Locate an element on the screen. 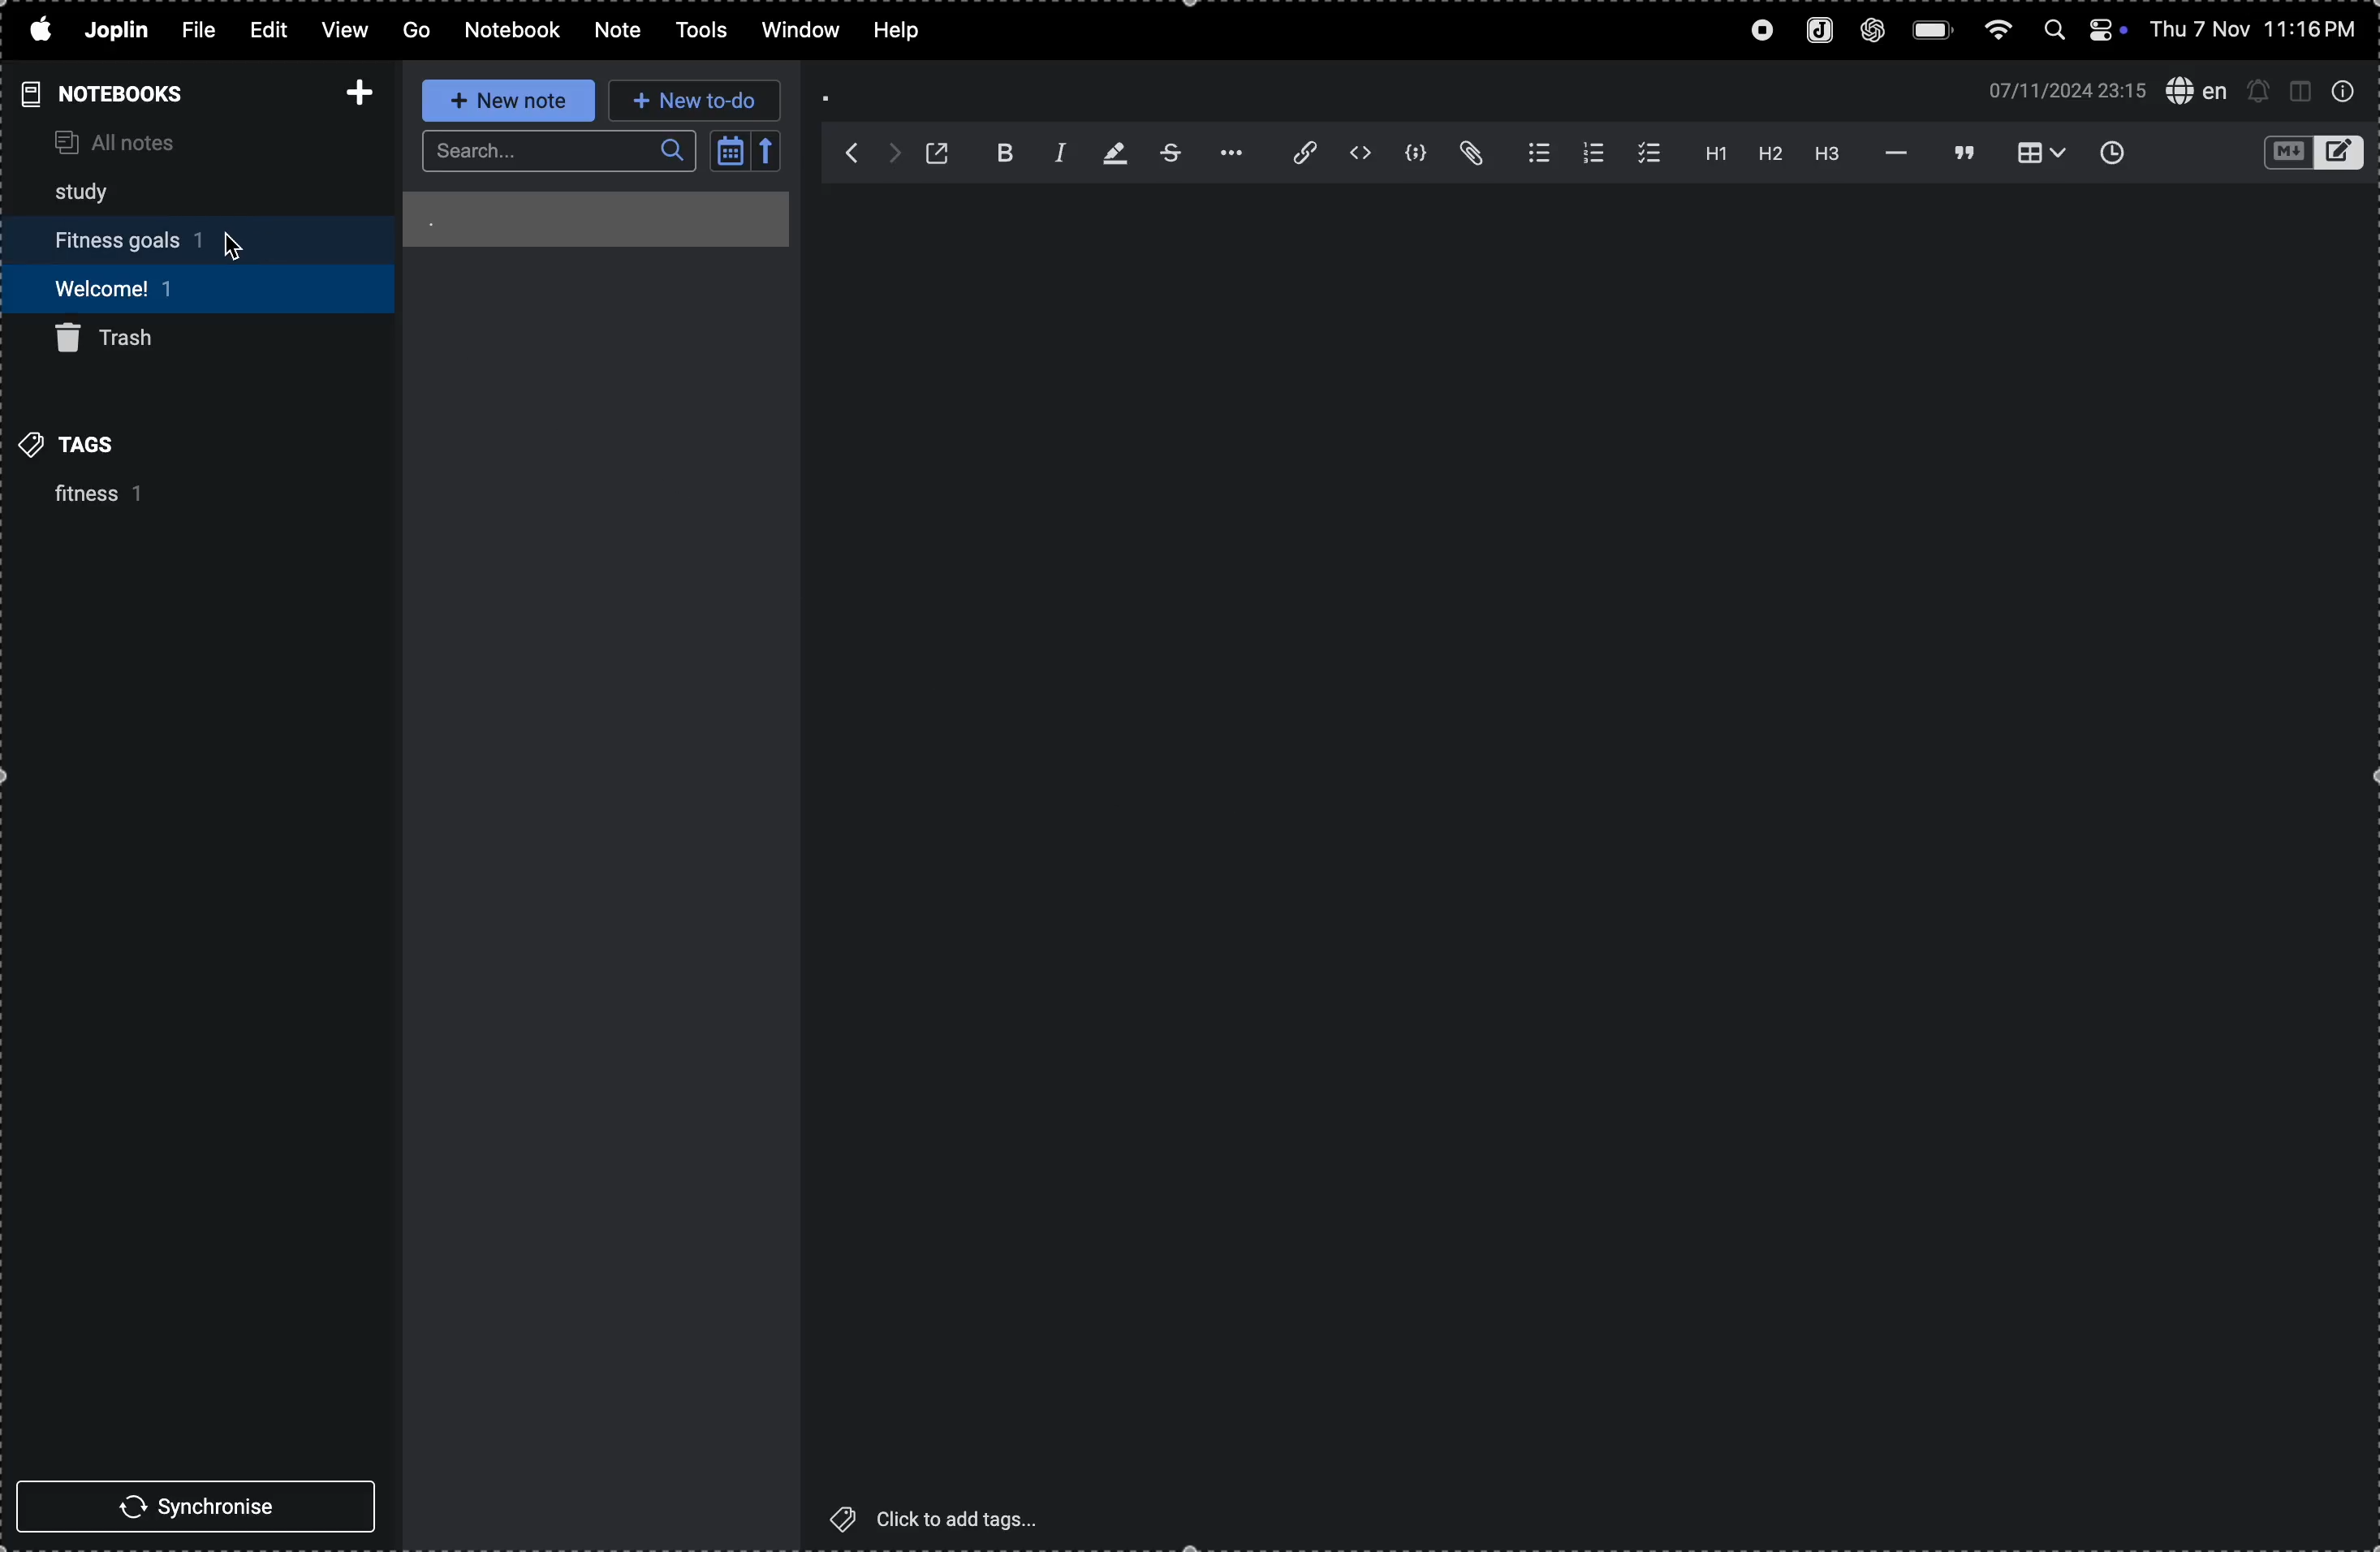  strike through is located at coordinates (1164, 152).